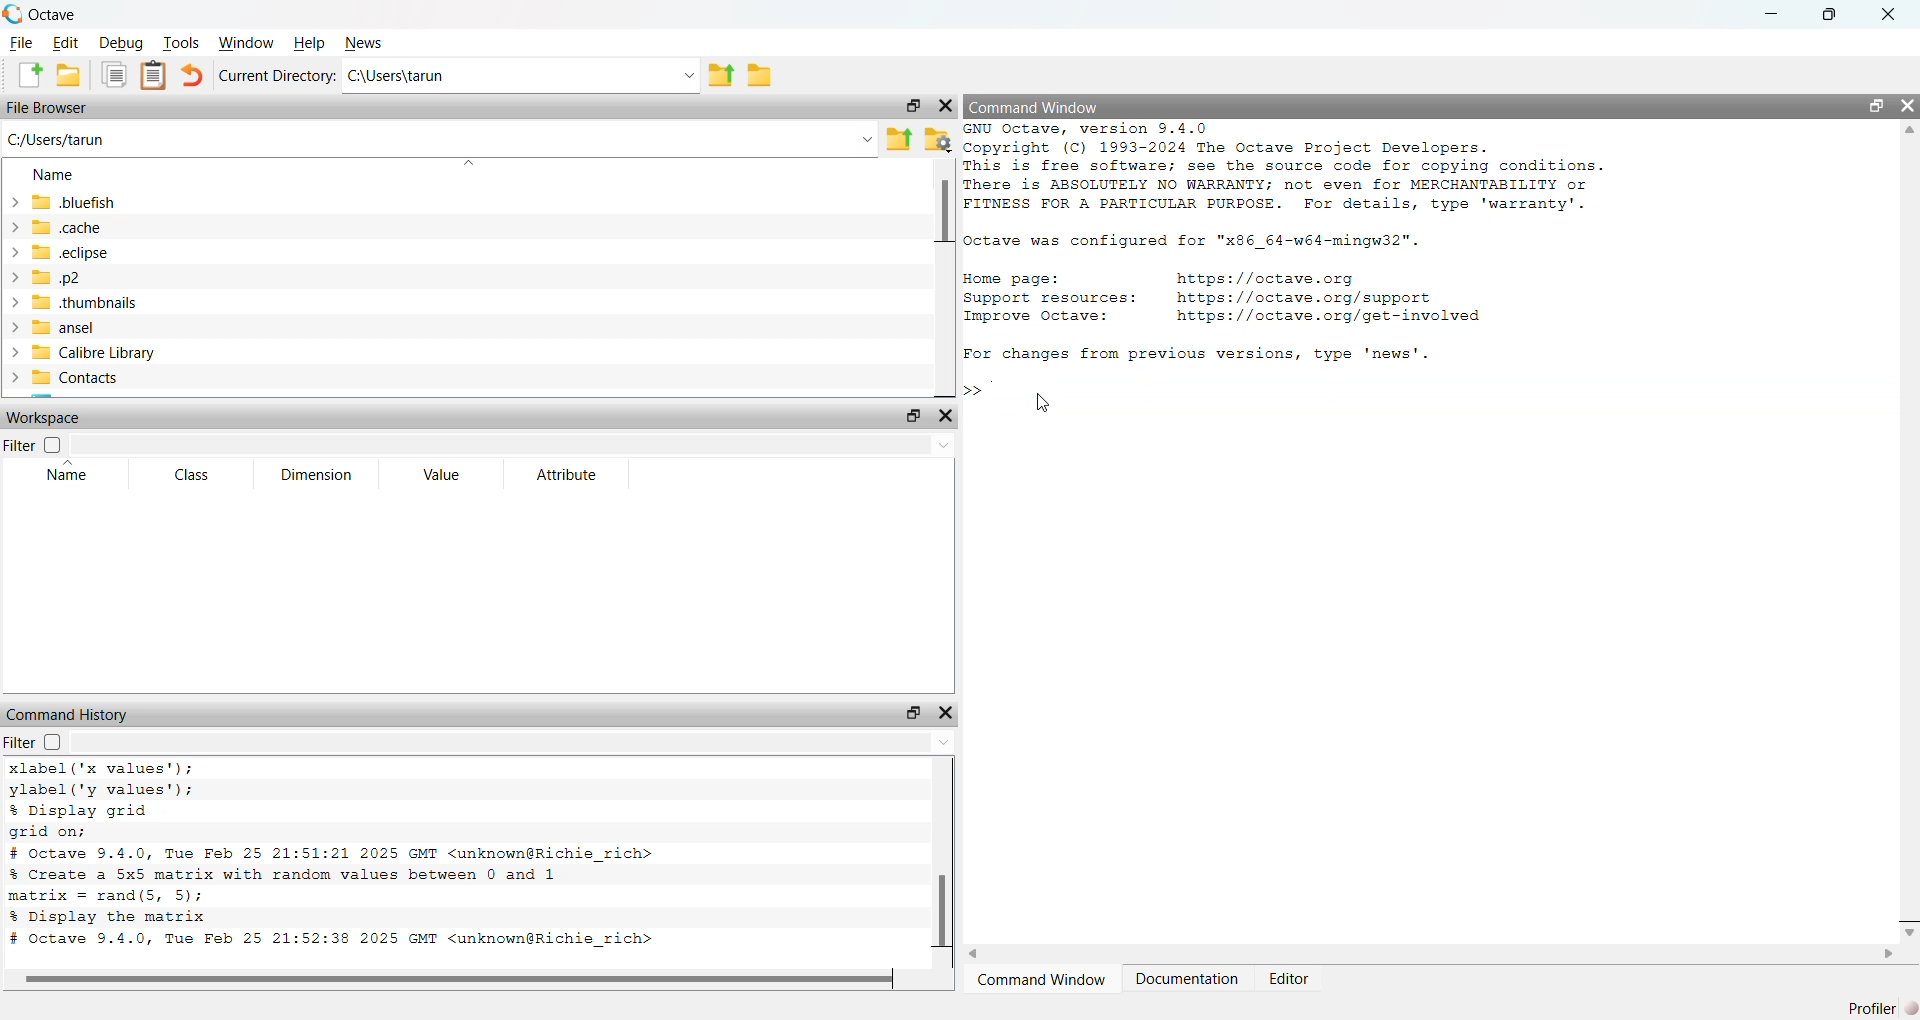  What do you see at coordinates (941, 277) in the screenshot?
I see `scroll bar` at bounding box center [941, 277].